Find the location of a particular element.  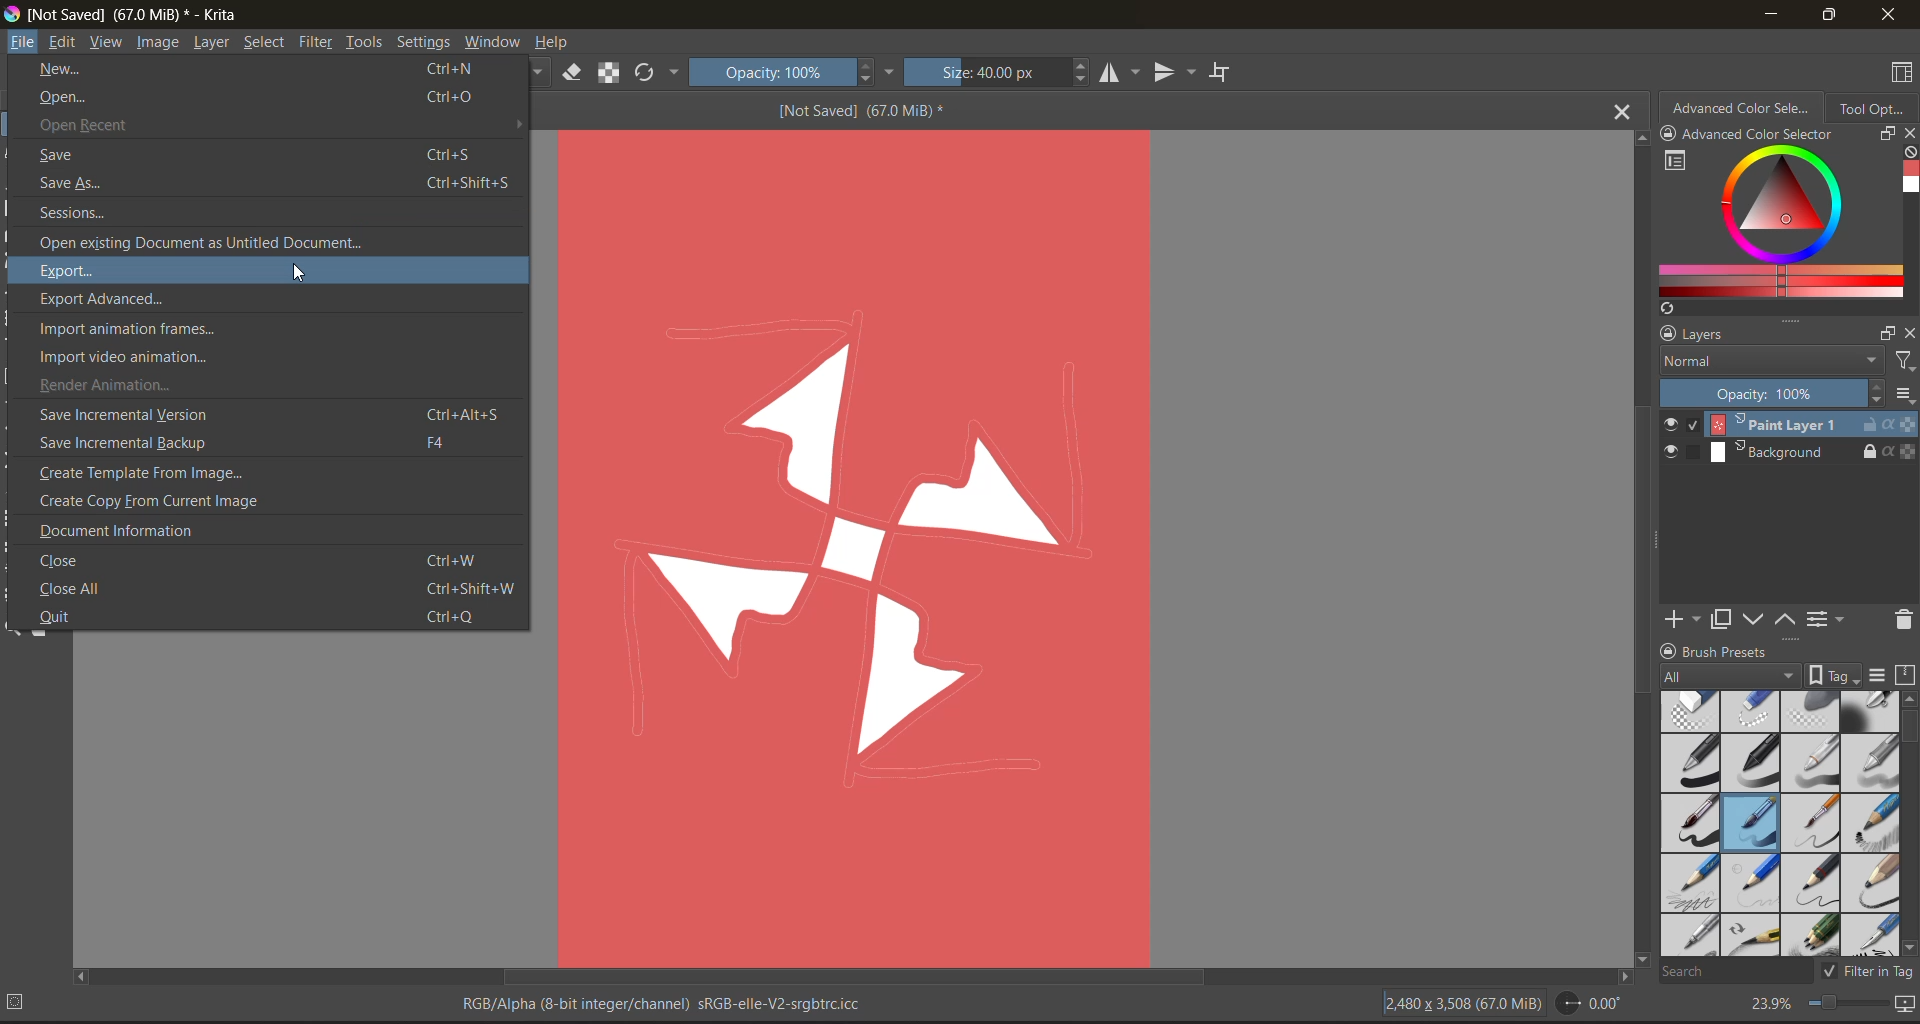

set eraser mode is located at coordinates (571, 74).